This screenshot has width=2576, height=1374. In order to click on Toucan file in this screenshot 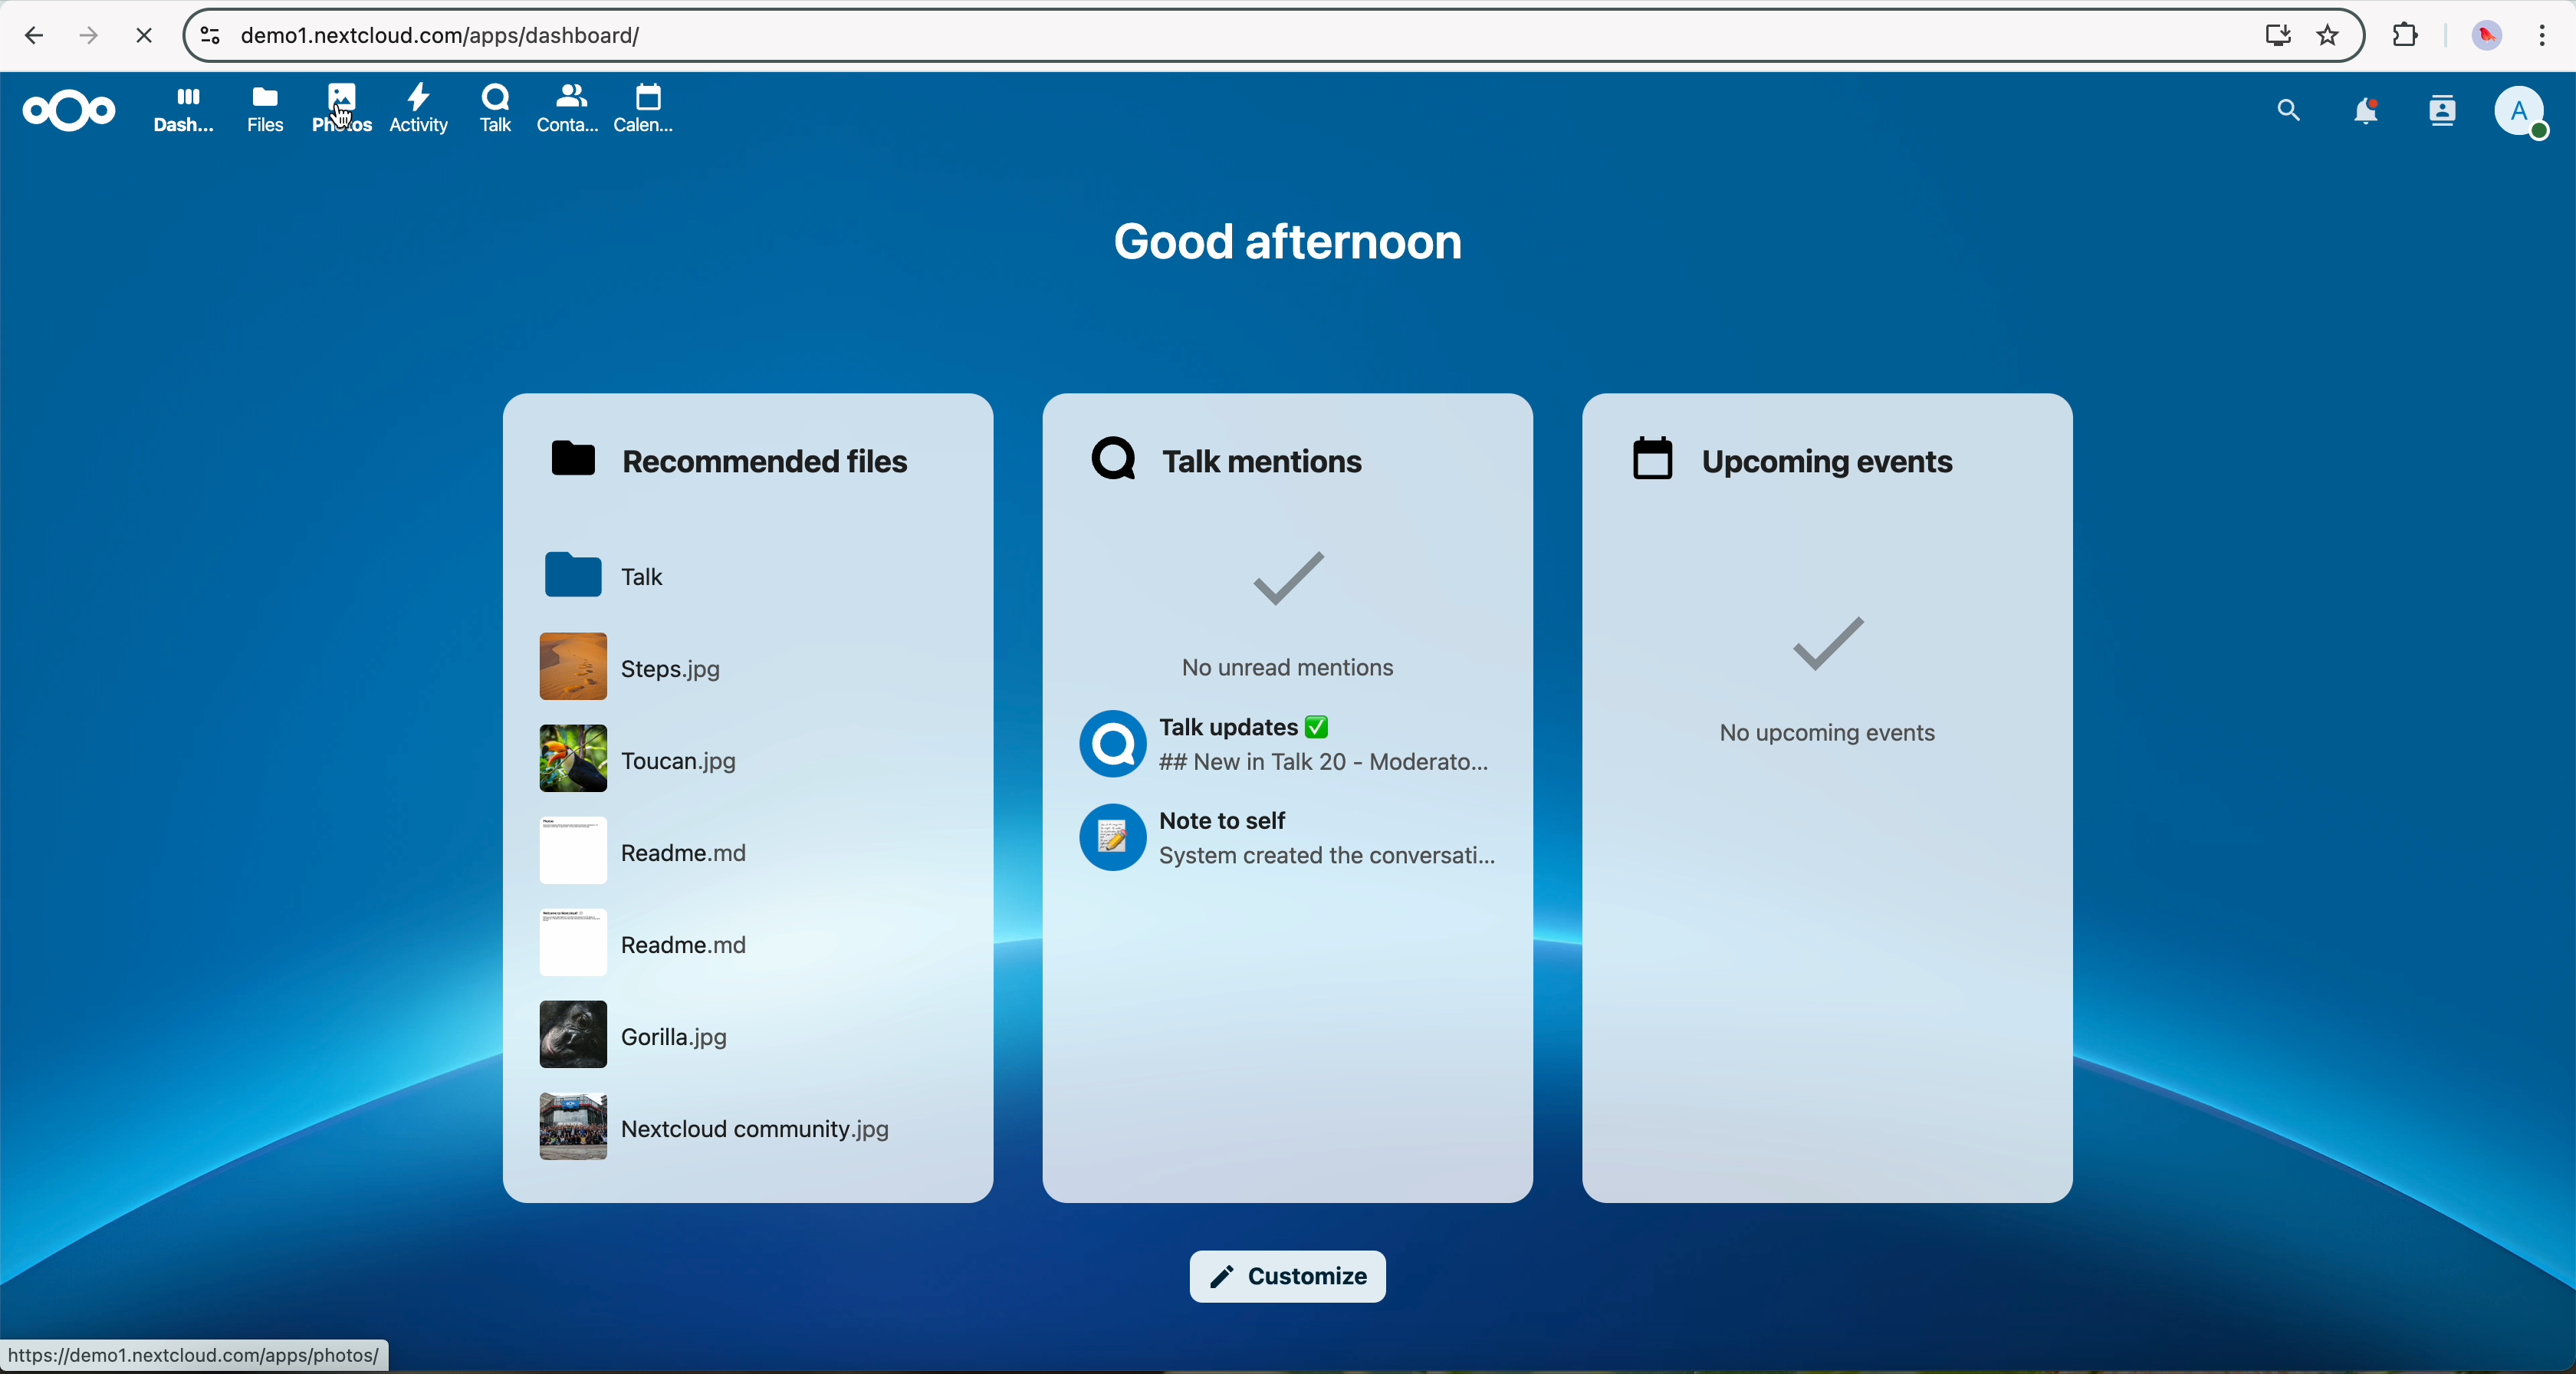, I will do `click(635, 759)`.